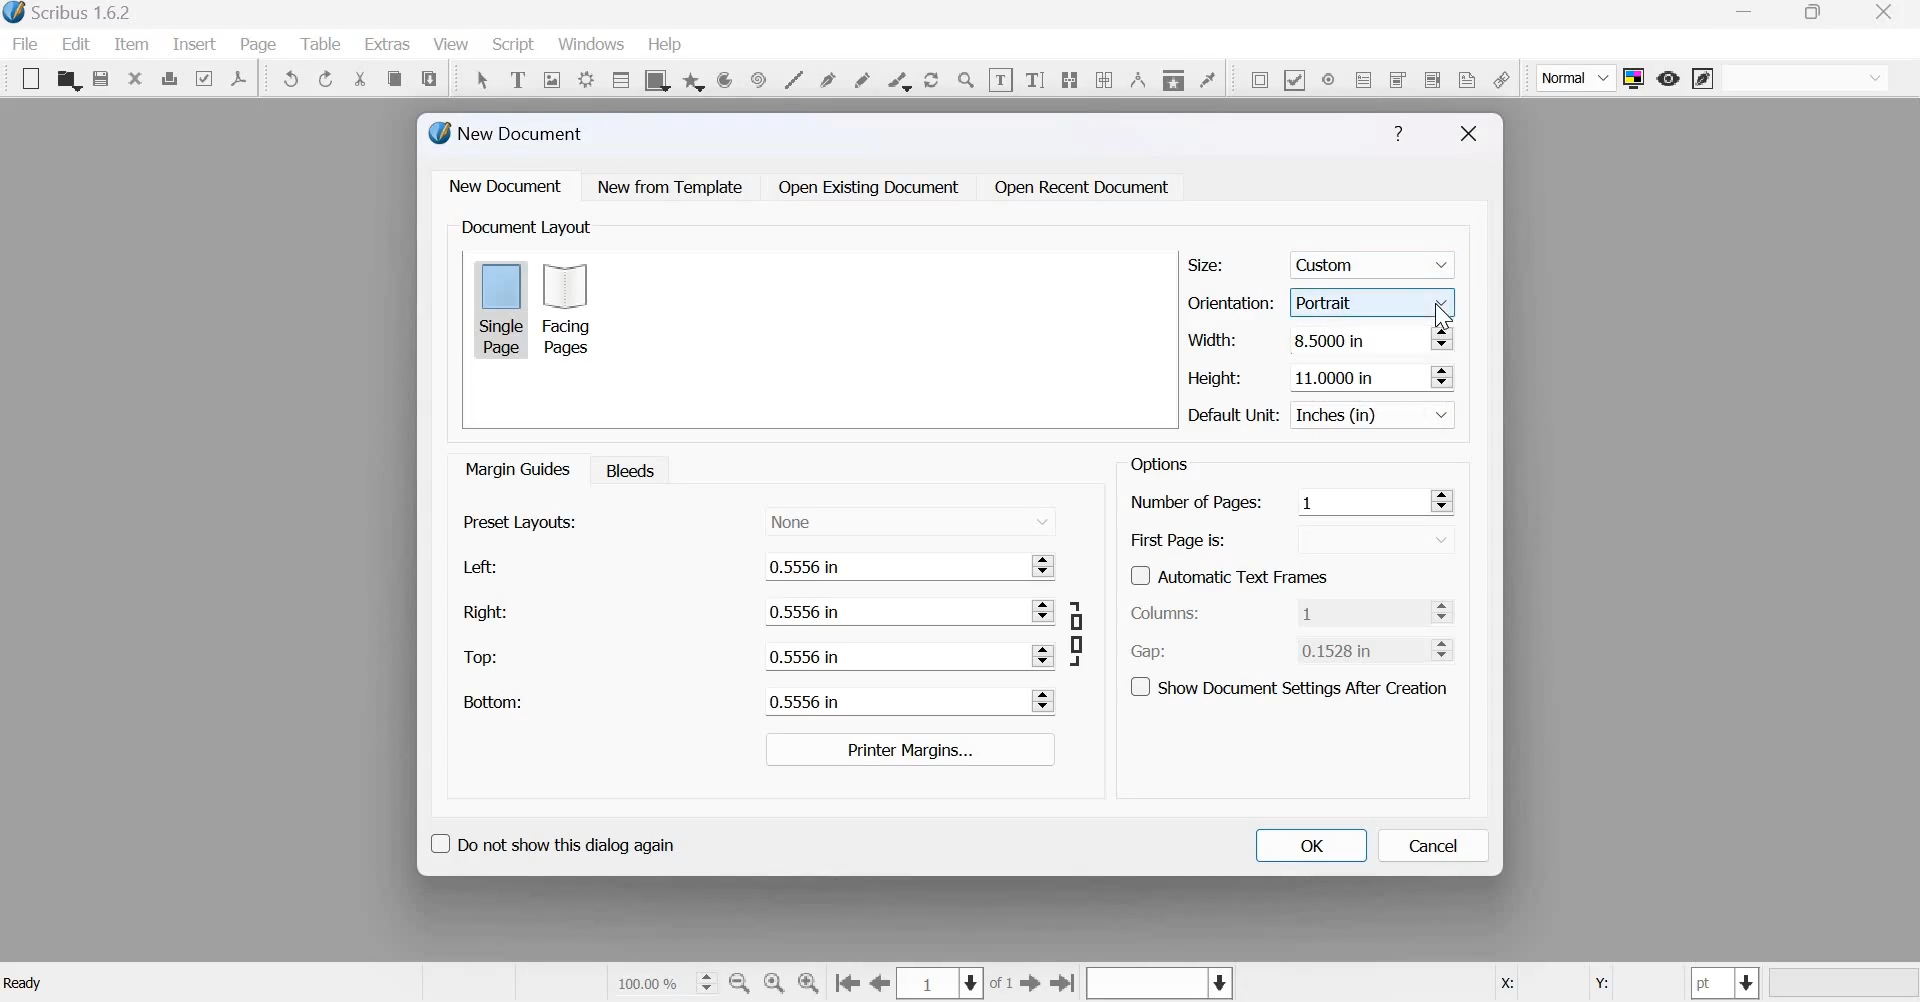  I want to click on unlink text frames, so click(1104, 78).